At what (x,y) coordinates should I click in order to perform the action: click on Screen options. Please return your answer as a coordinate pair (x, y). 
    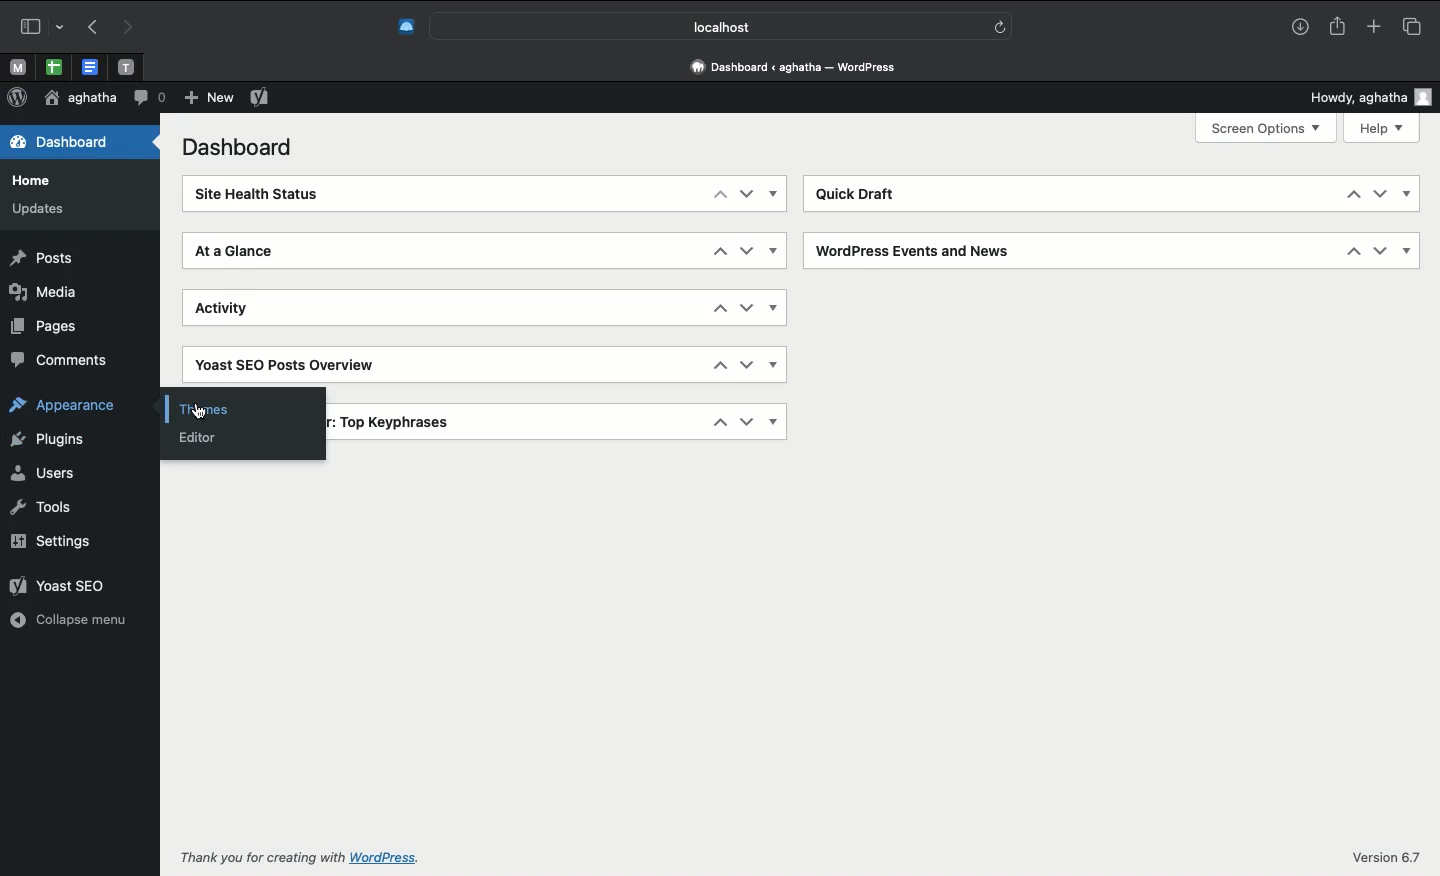
    Looking at the image, I should click on (1266, 127).